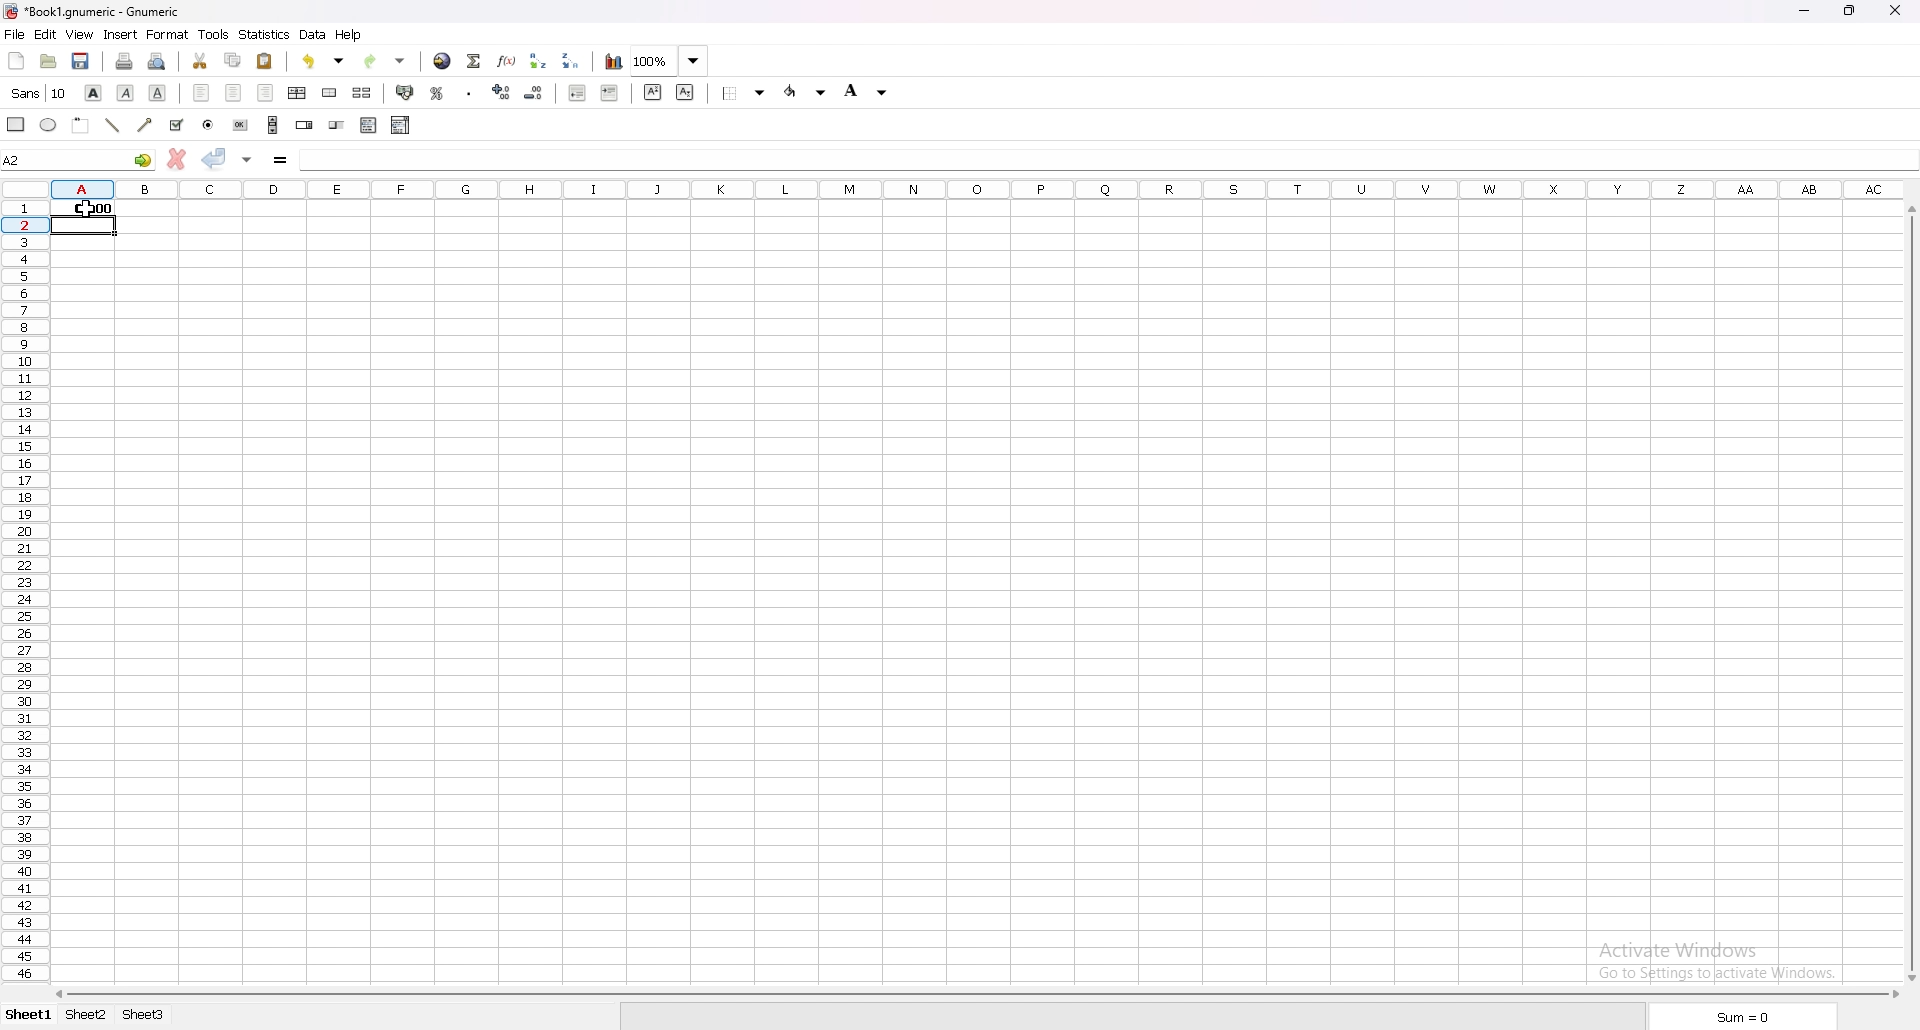 This screenshot has height=1030, width=1920. Describe the element at coordinates (314, 34) in the screenshot. I see `data` at that location.